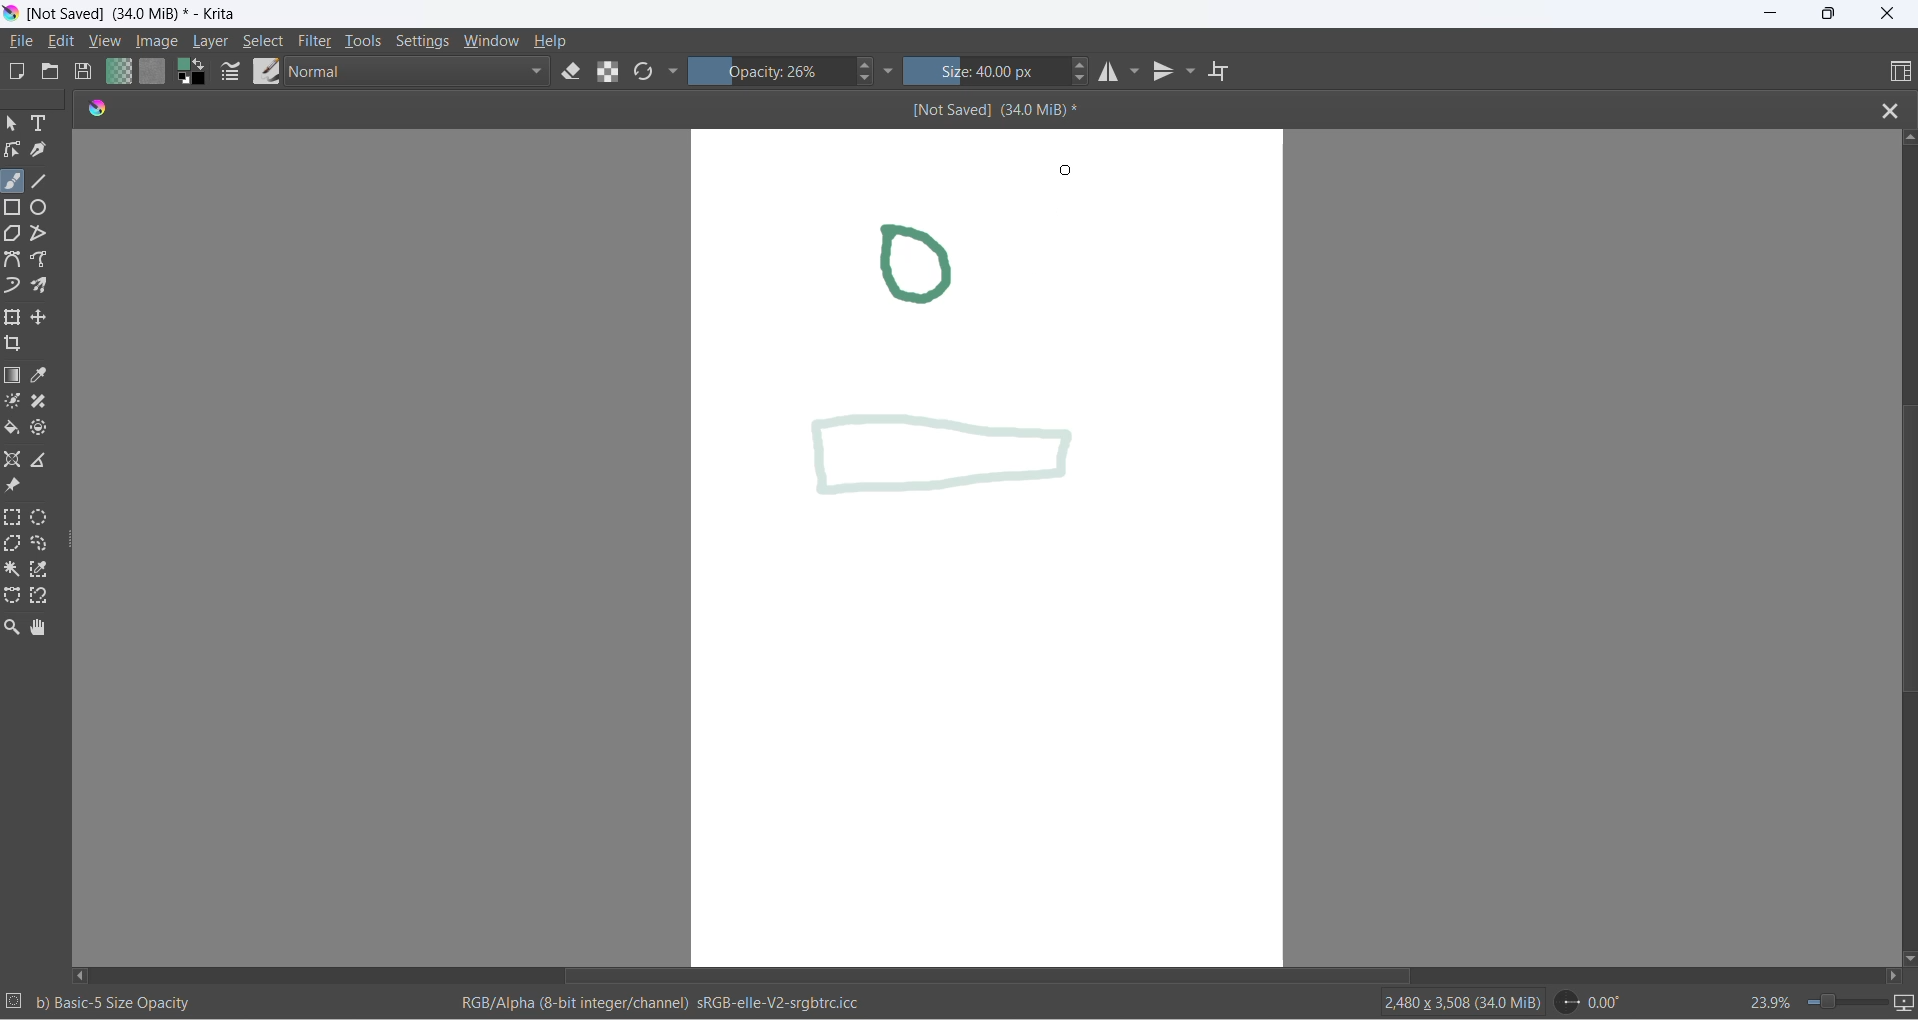 This screenshot has height=1020, width=1918. What do you see at coordinates (13, 546) in the screenshot?
I see `polygonal selection tool` at bounding box center [13, 546].